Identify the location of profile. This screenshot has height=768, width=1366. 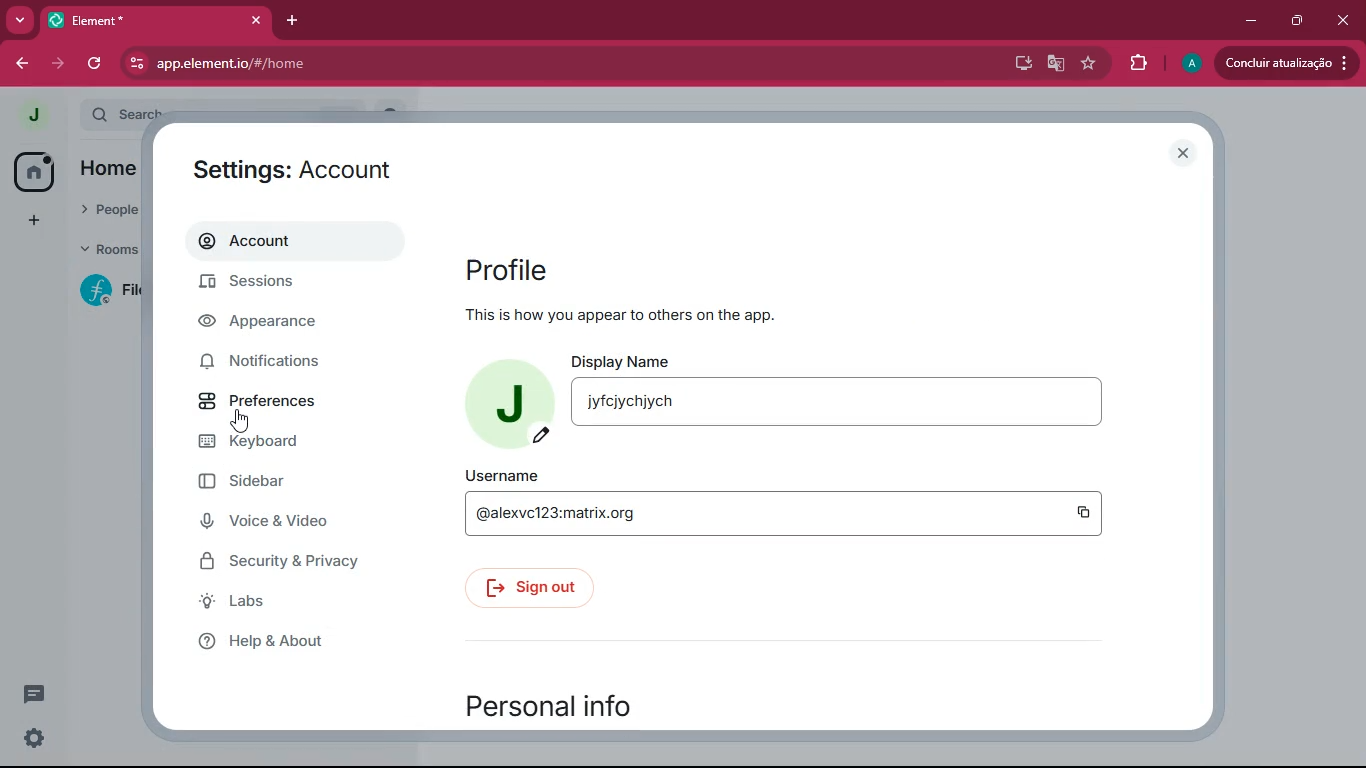
(519, 268).